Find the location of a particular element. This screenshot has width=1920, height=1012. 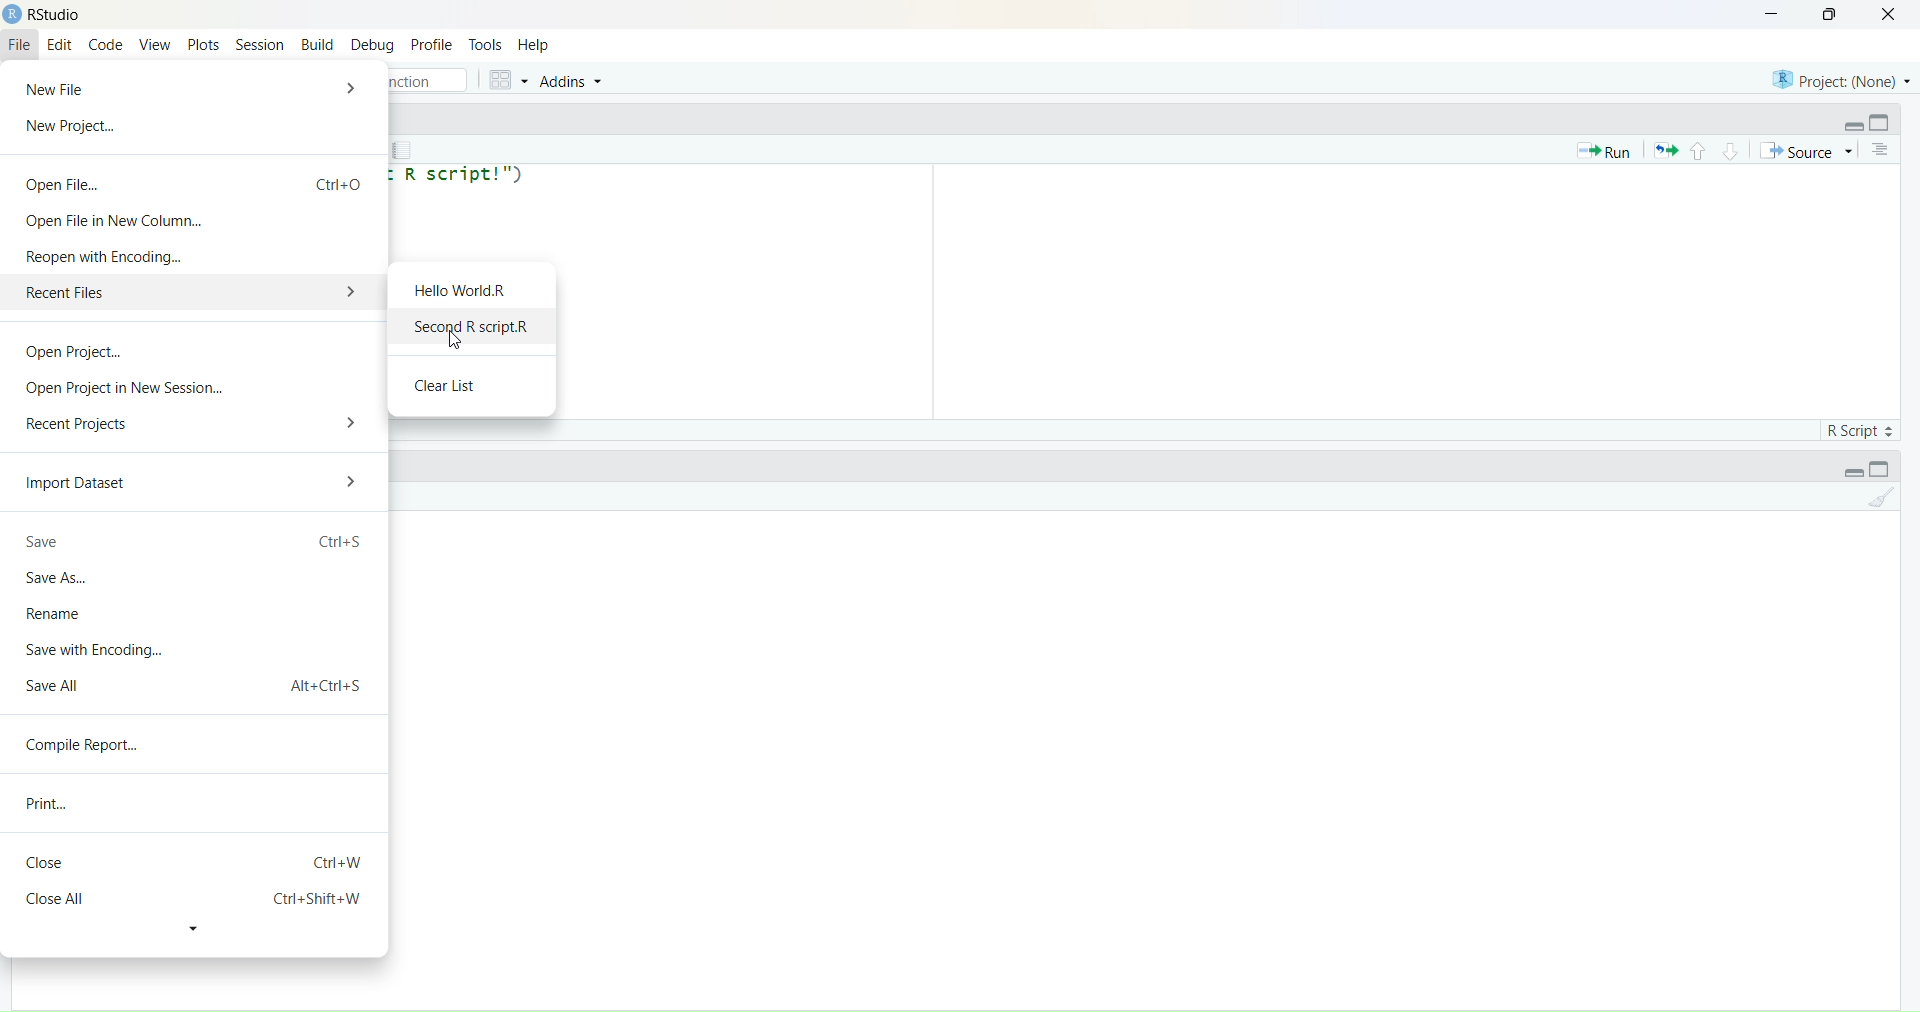

Edit is located at coordinates (60, 46).